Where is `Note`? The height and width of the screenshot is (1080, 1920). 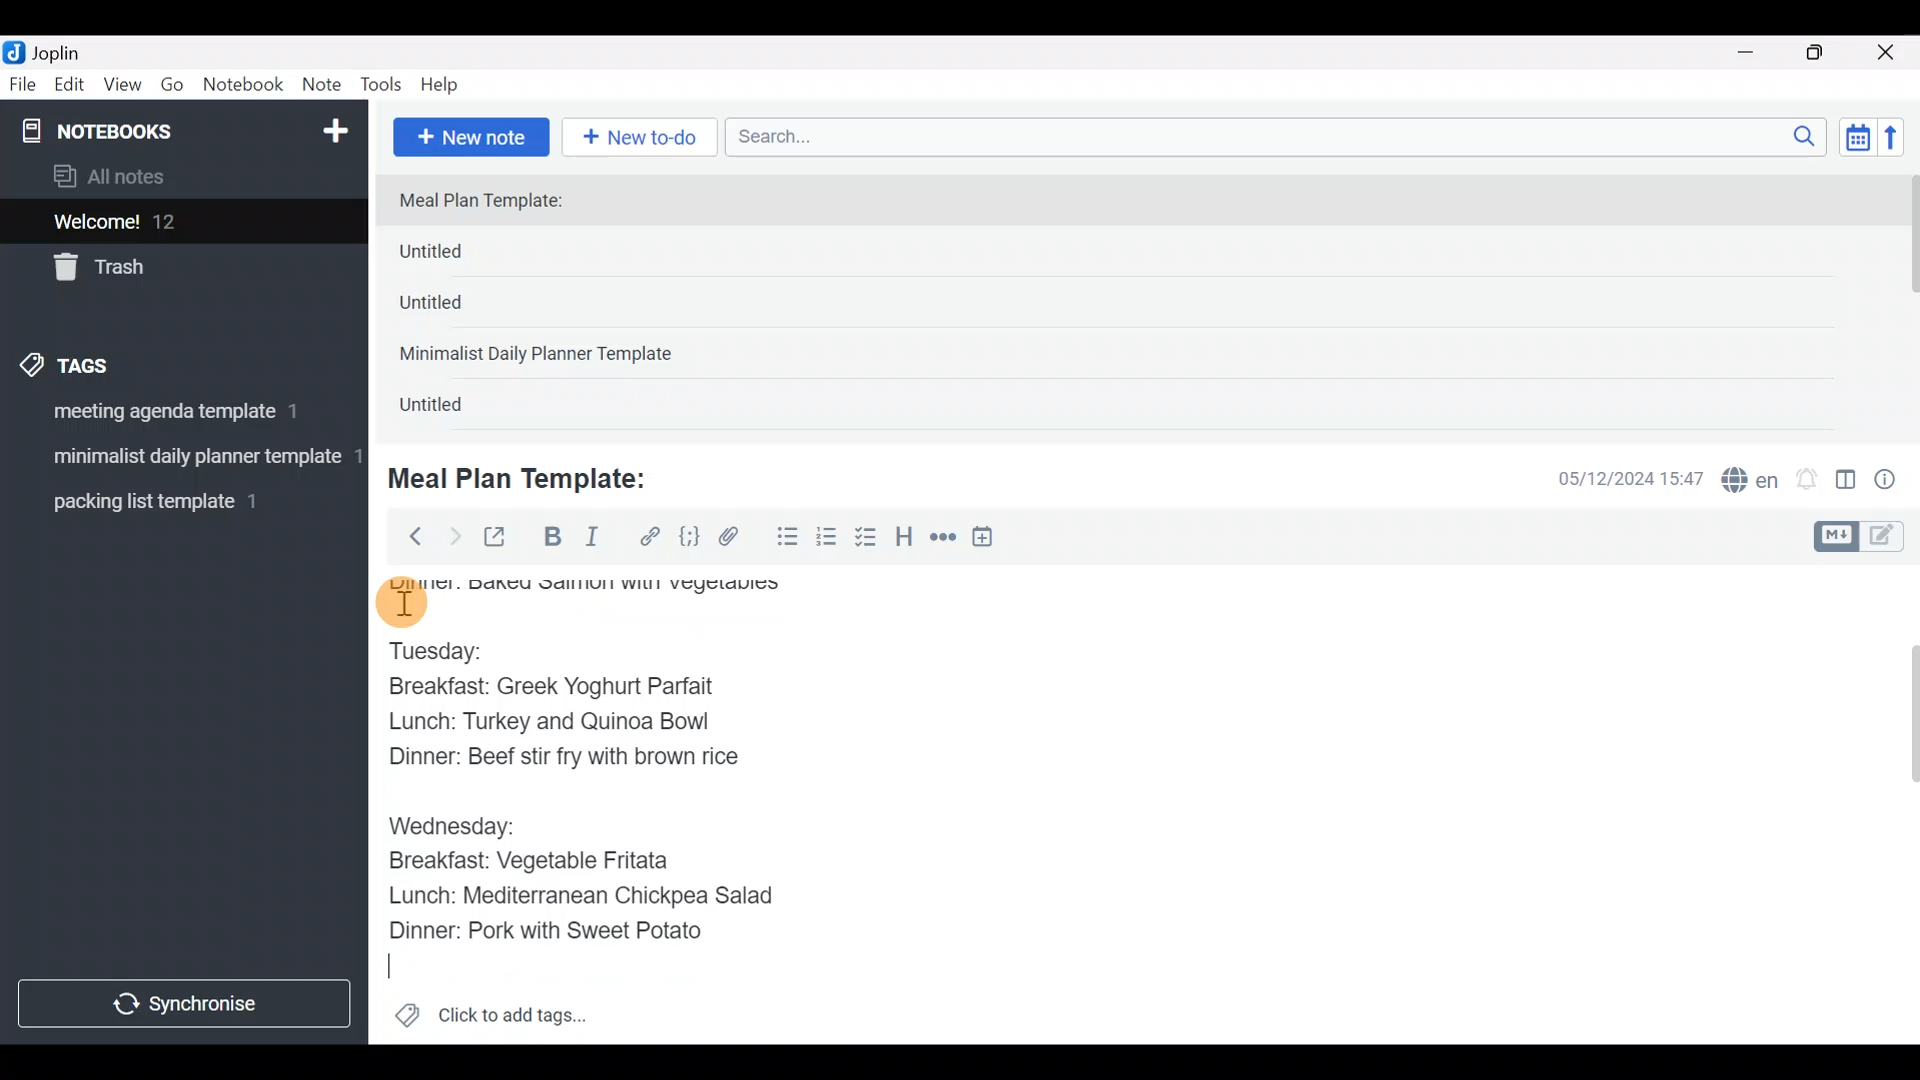 Note is located at coordinates (326, 86).